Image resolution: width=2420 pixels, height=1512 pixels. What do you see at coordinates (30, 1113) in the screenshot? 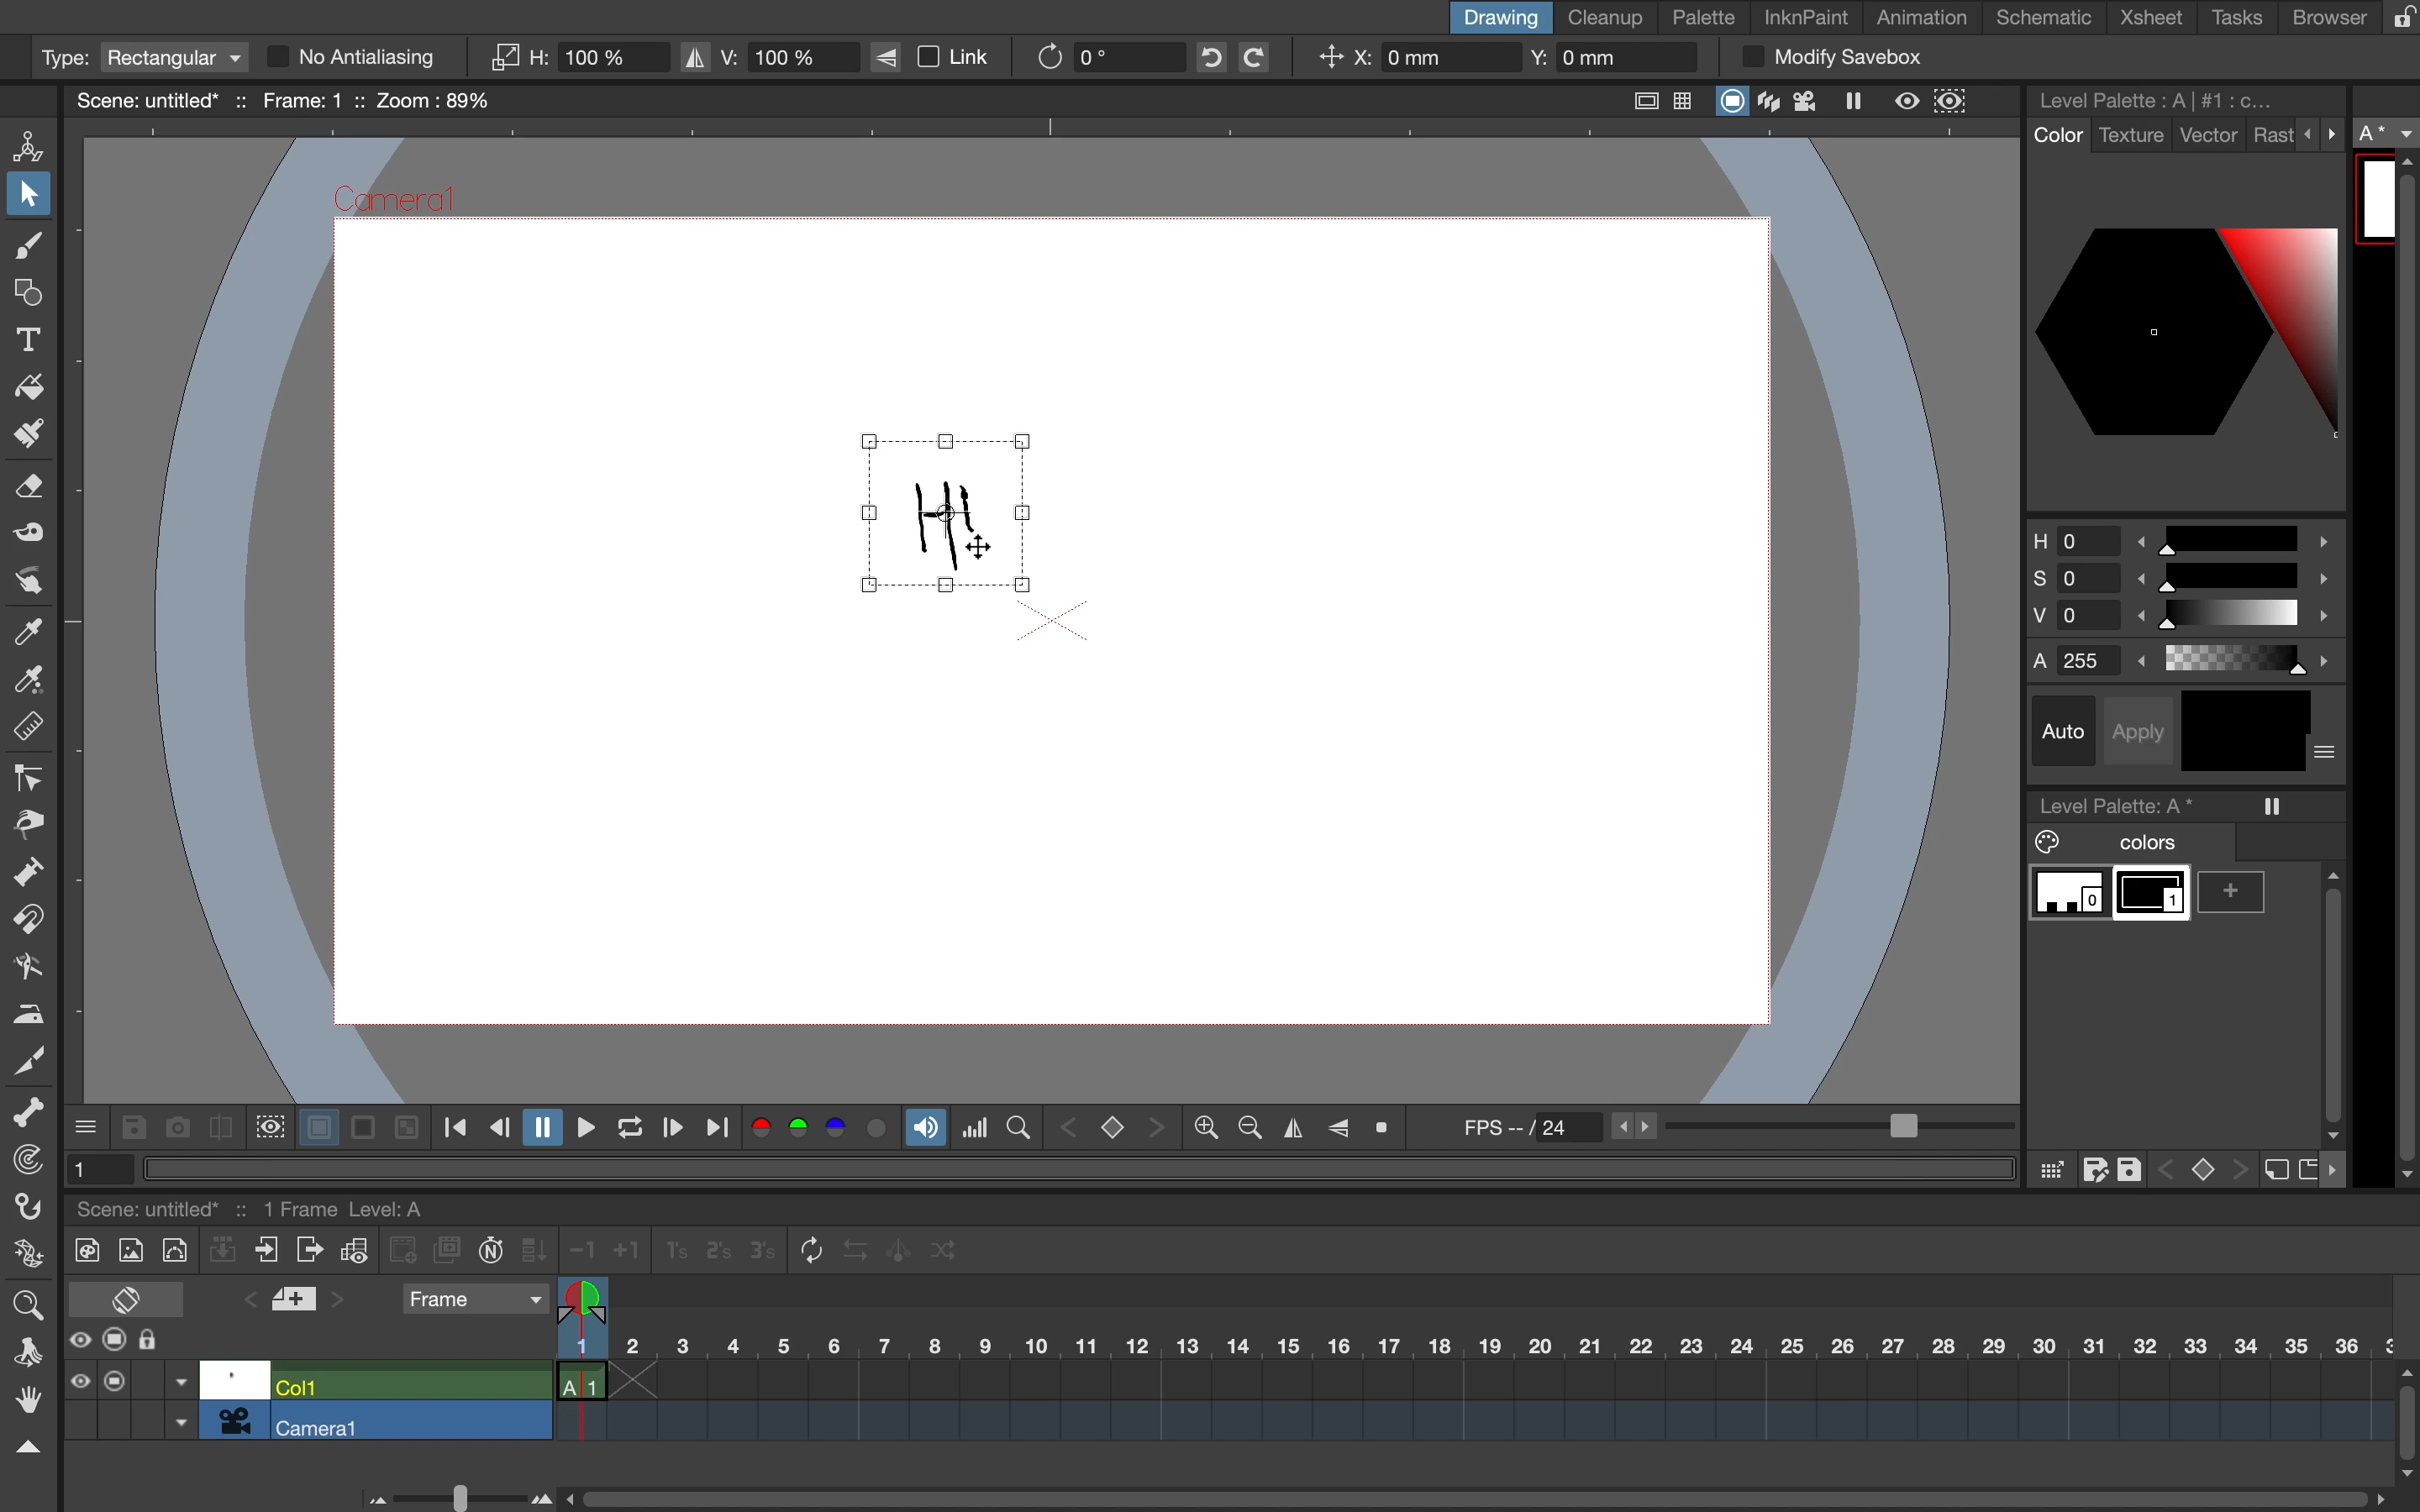
I see `skeleton tool` at bounding box center [30, 1113].